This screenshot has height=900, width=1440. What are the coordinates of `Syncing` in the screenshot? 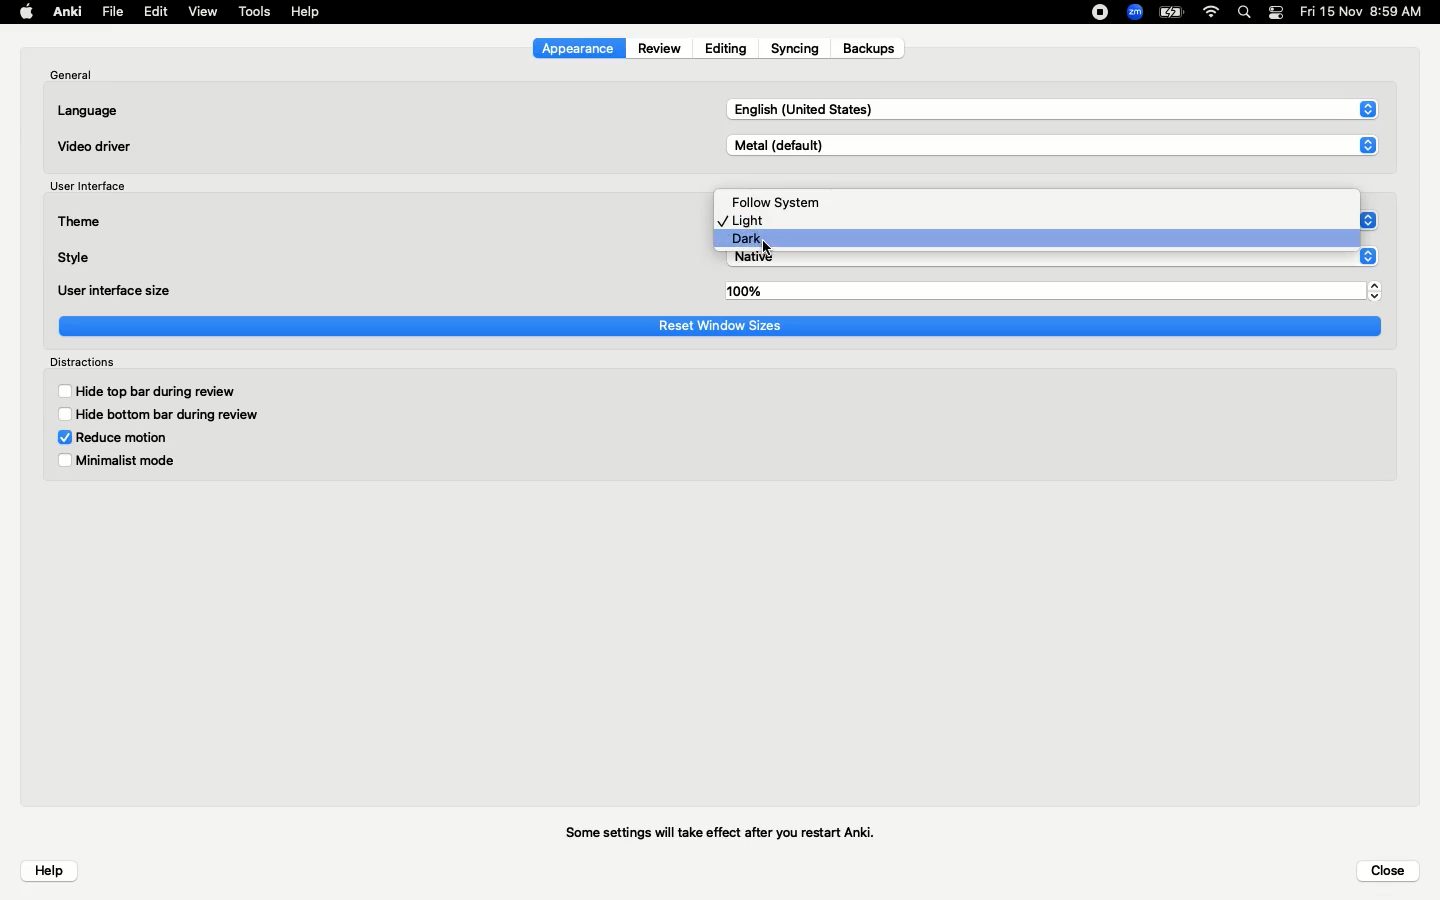 It's located at (797, 48).